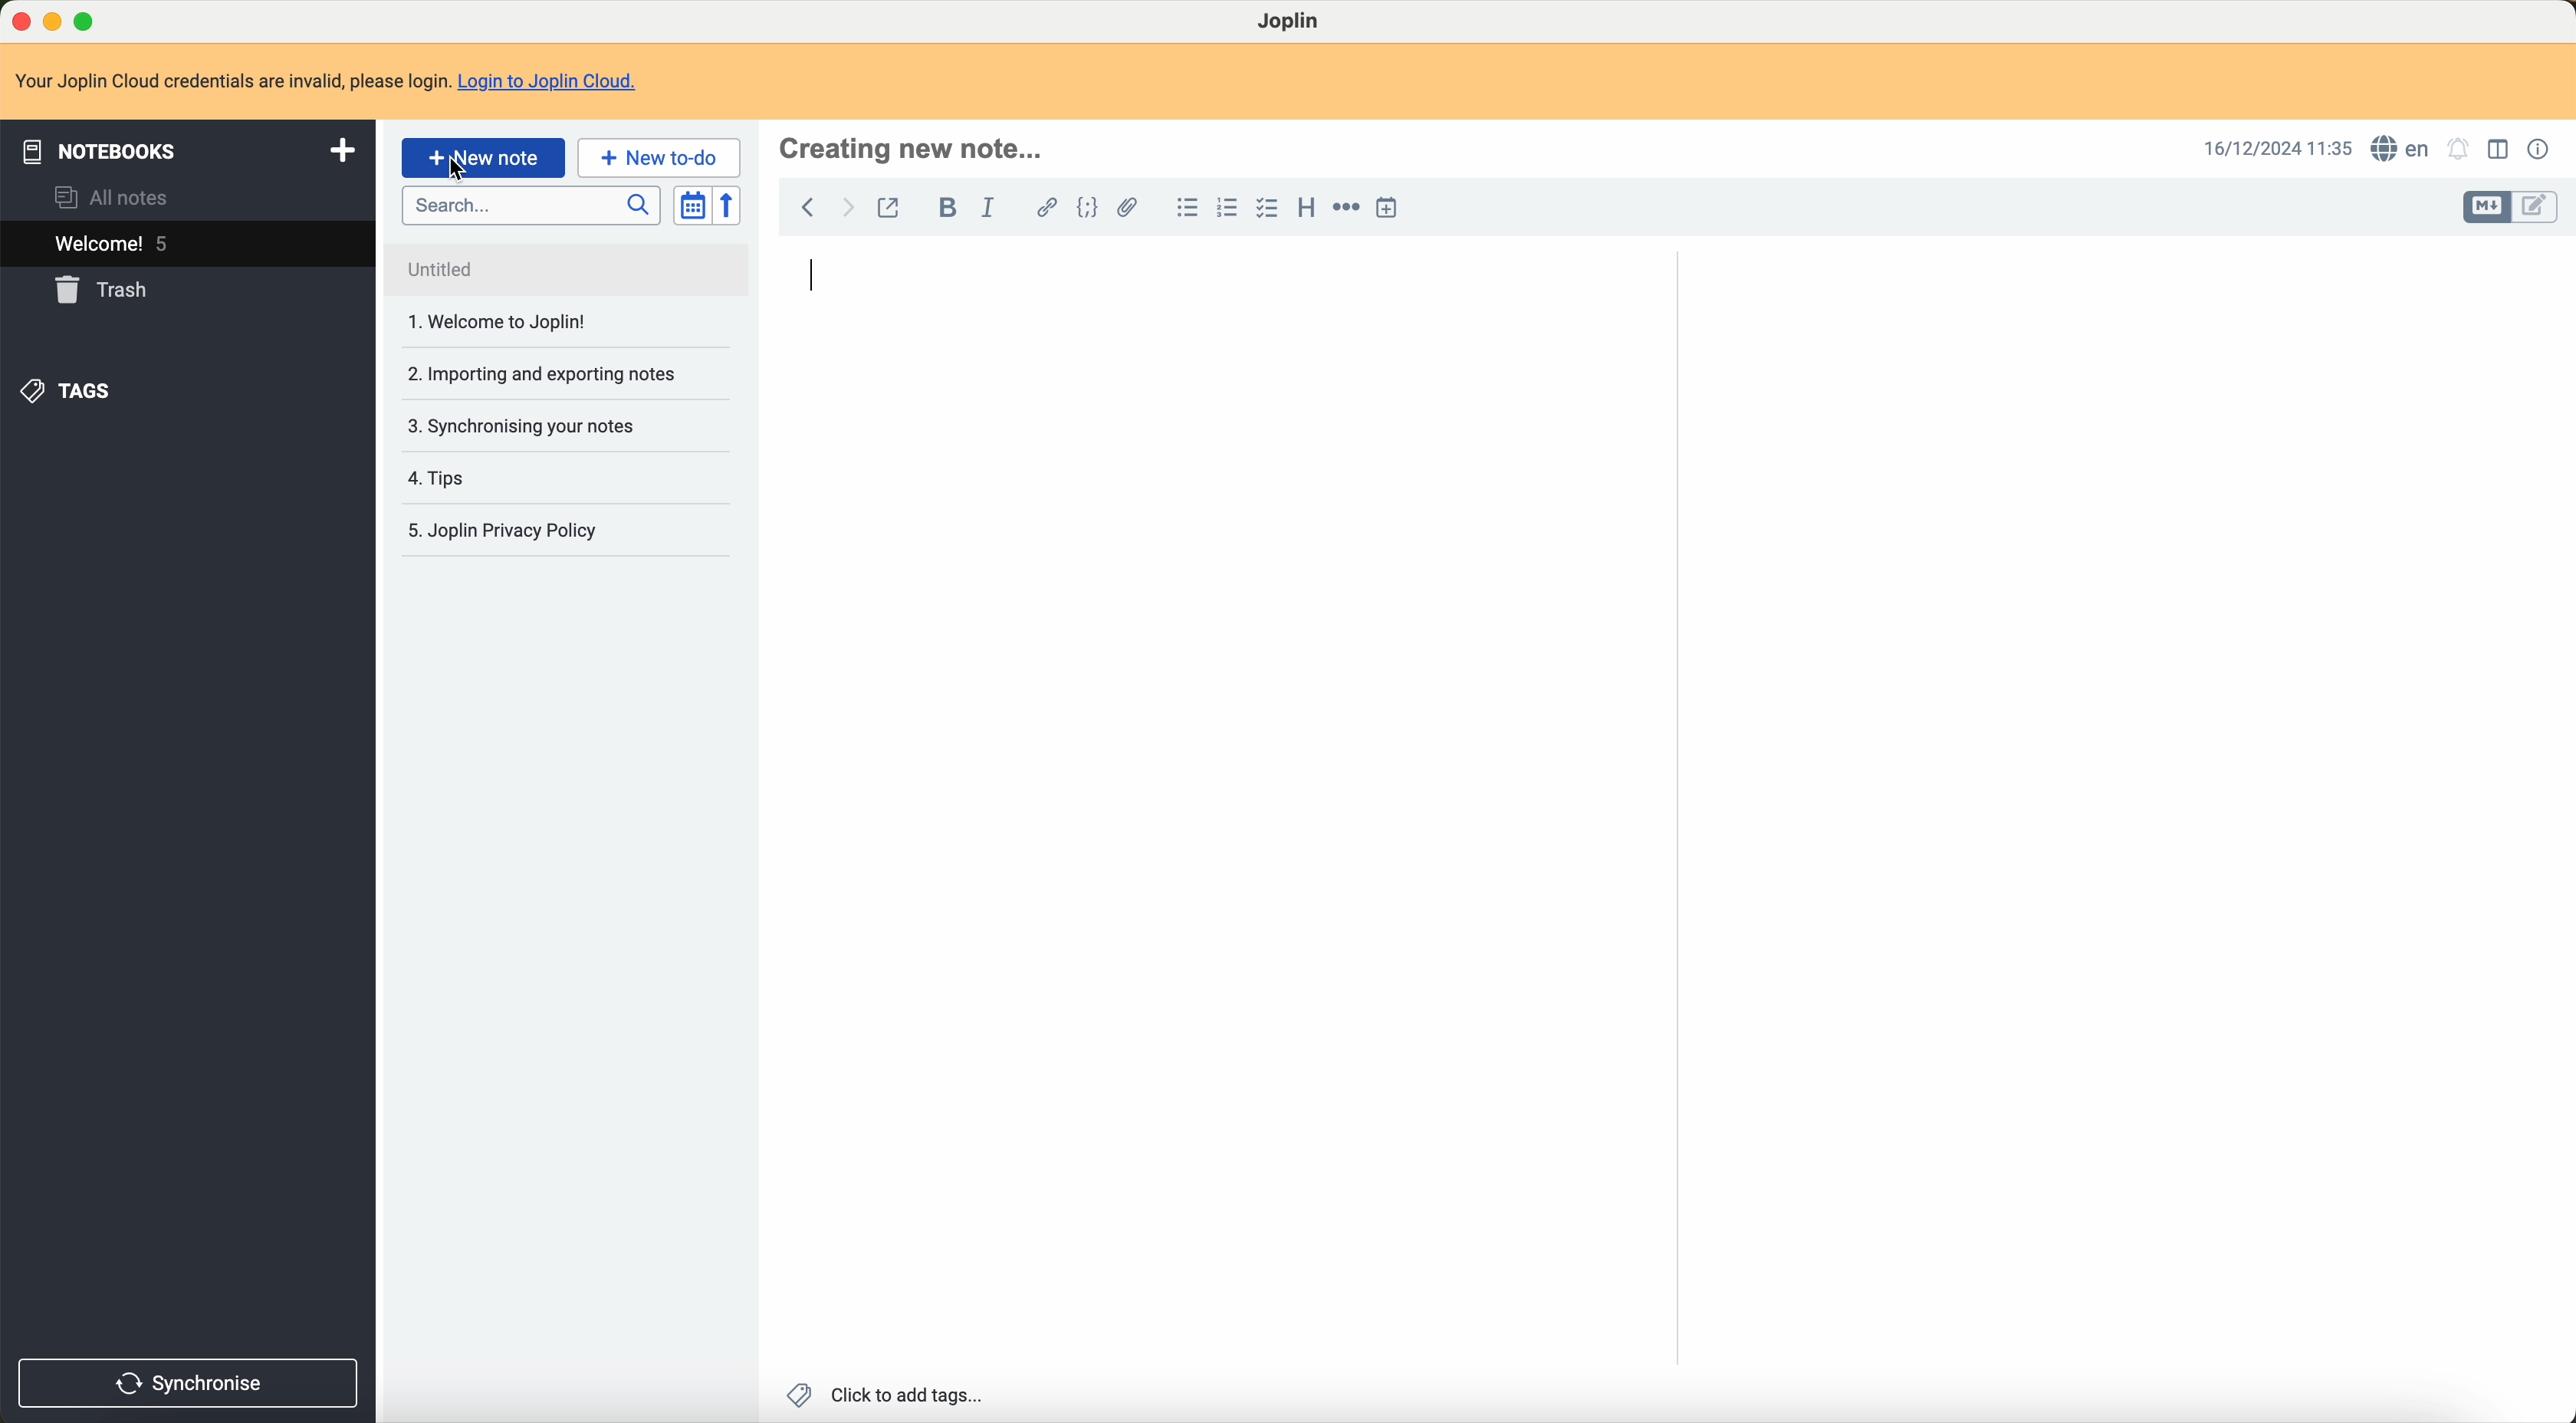 This screenshot has width=2576, height=1423. What do you see at coordinates (729, 205) in the screenshot?
I see `reverse sort order` at bounding box center [729, 205].